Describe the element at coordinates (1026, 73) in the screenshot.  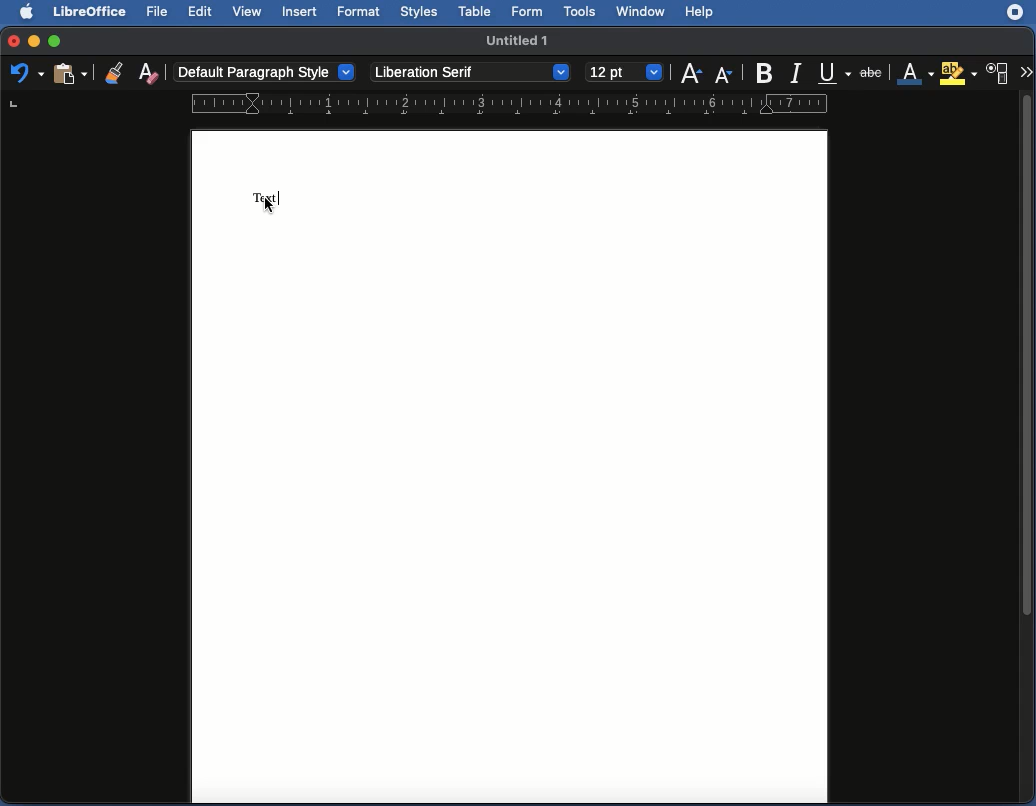
I see `More` at that location.